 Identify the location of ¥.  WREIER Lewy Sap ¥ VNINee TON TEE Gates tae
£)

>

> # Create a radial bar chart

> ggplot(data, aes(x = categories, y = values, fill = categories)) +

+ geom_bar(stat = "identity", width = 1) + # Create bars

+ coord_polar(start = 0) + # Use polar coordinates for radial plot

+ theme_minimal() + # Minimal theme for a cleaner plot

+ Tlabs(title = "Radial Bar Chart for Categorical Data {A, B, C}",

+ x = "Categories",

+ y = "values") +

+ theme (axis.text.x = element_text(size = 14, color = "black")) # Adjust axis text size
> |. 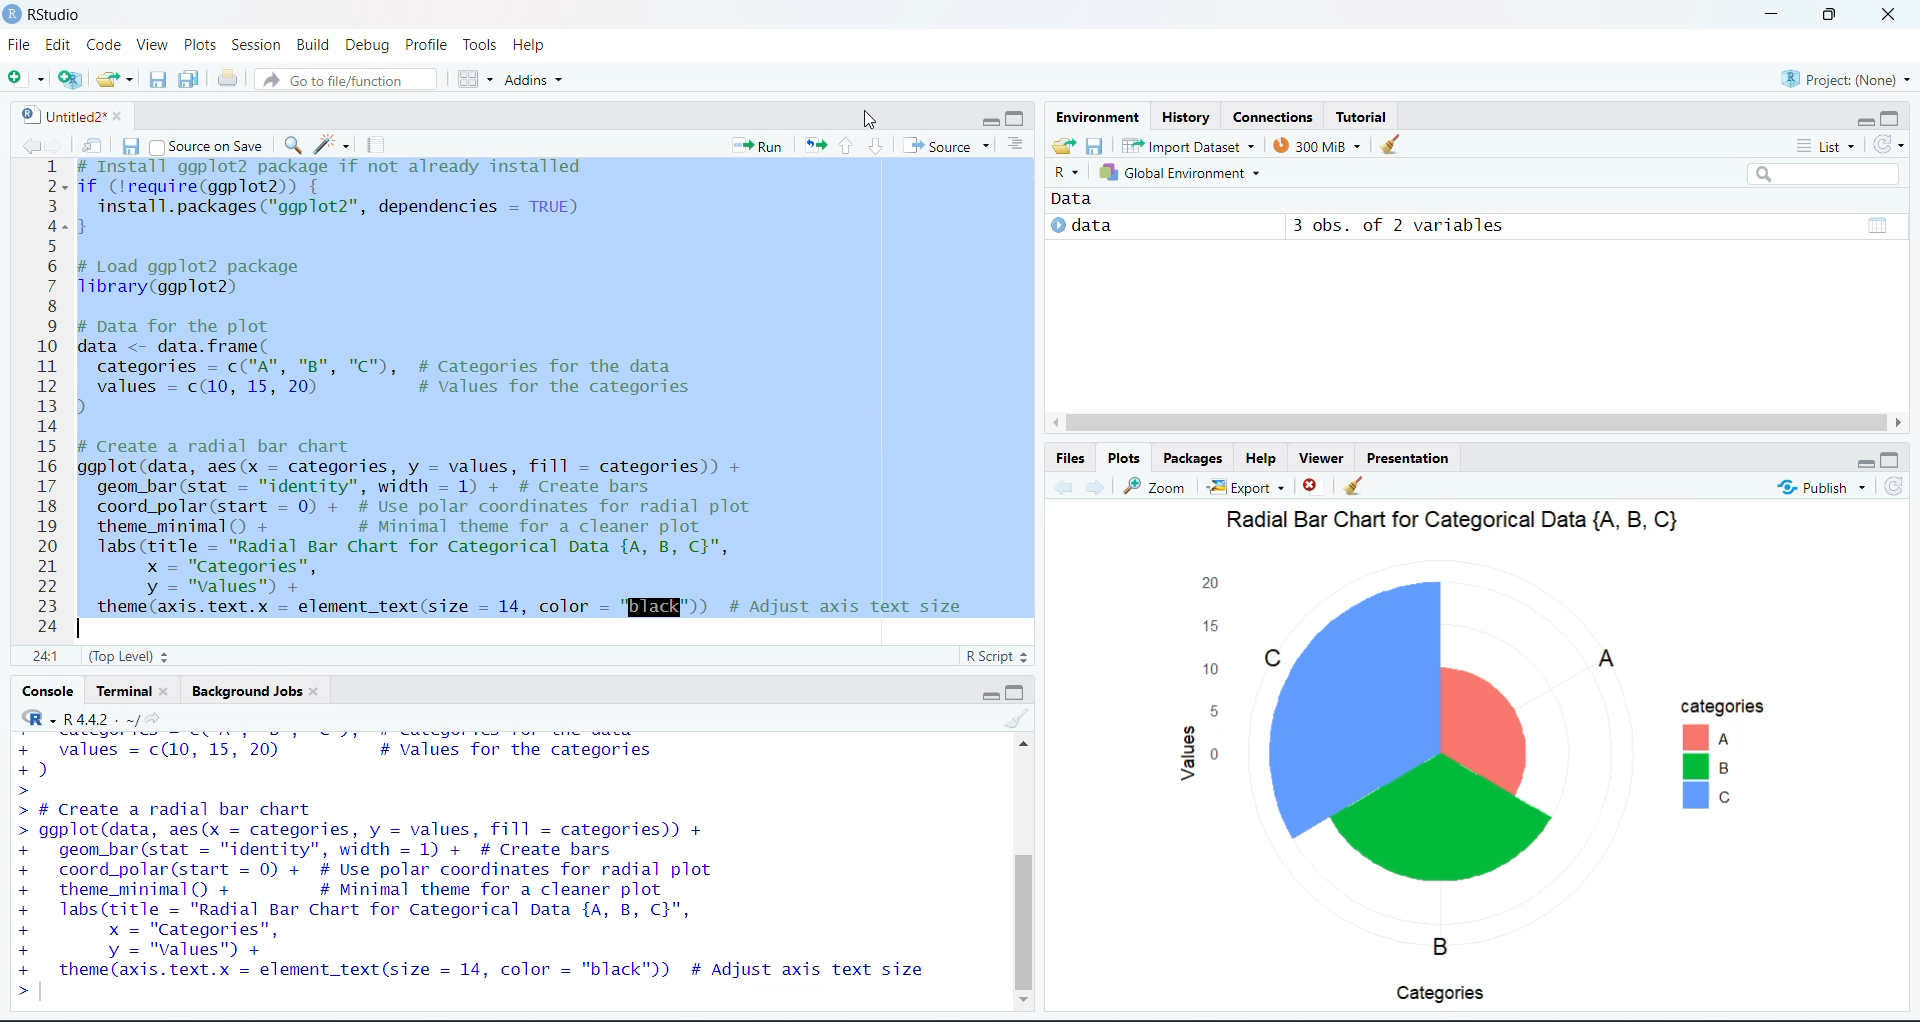
(477, 872).